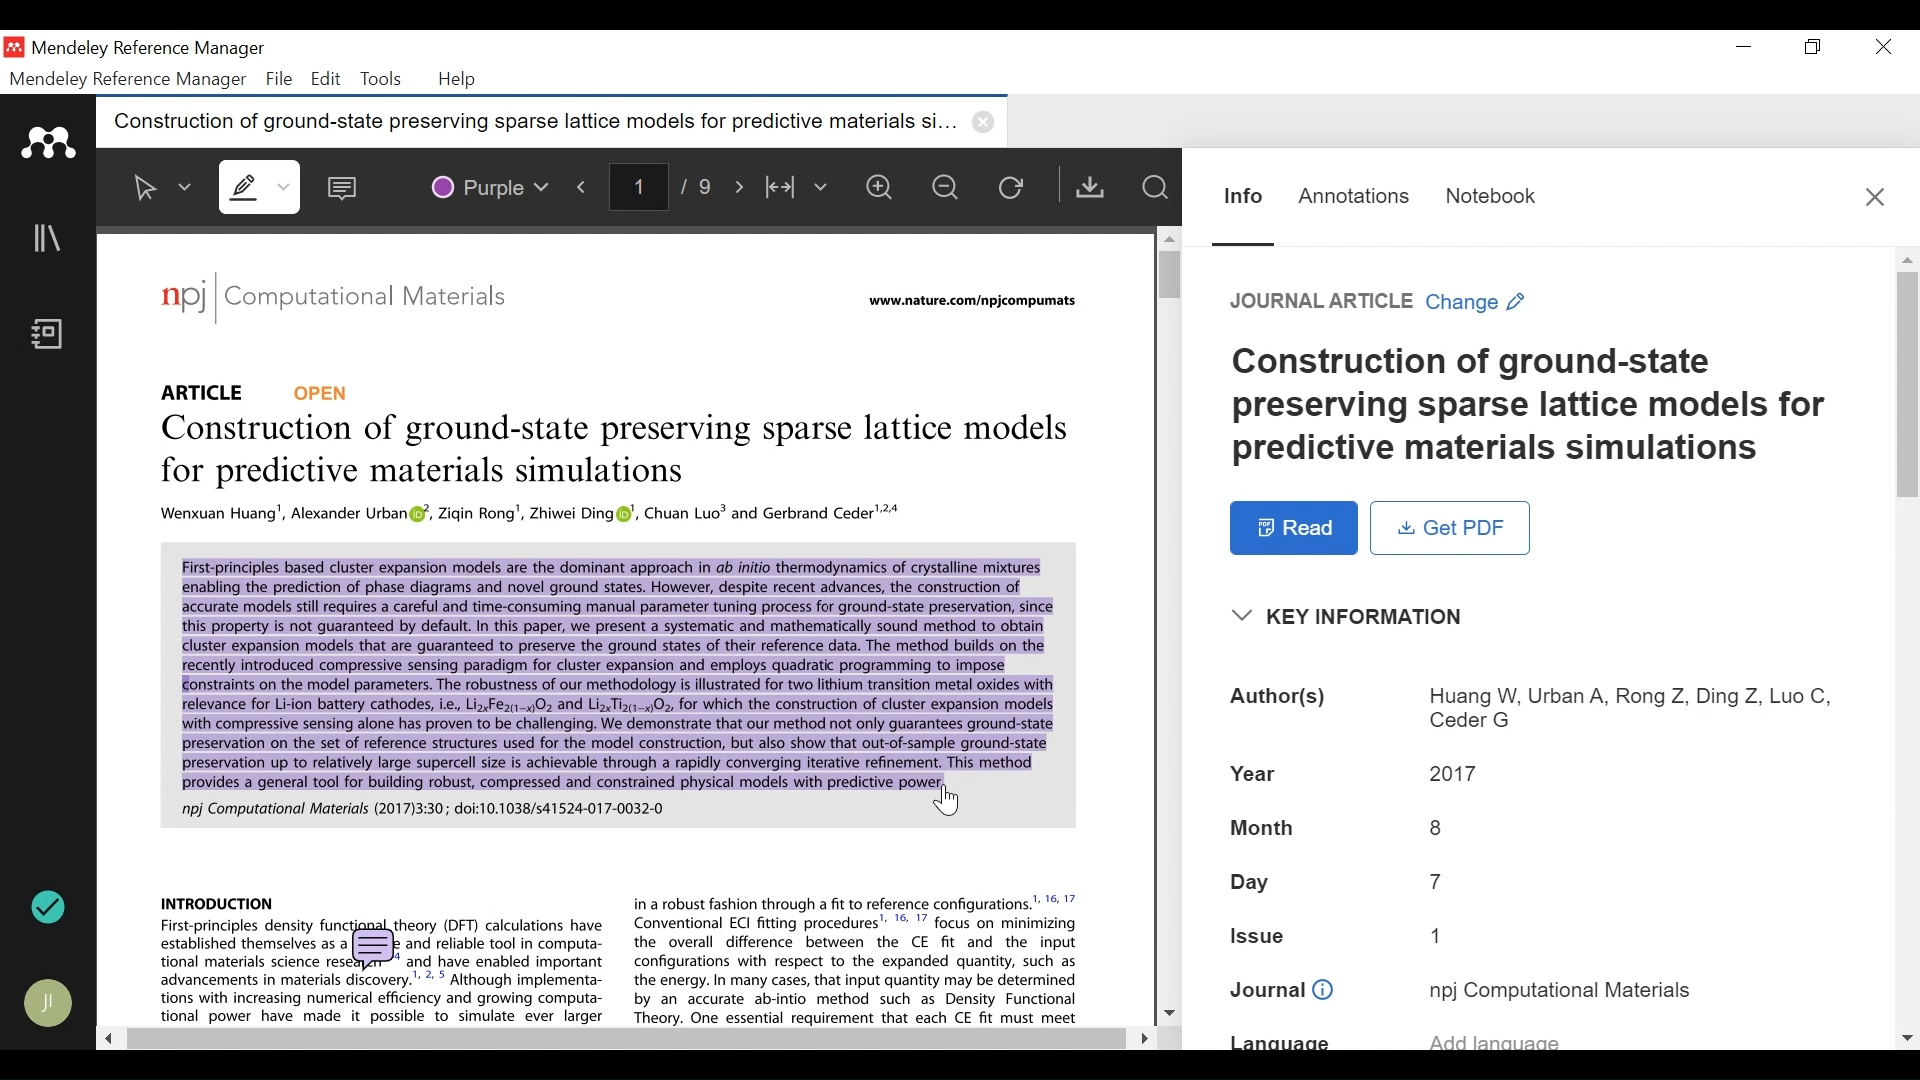  What do you see at coordinates (1744, 47) in the screenshot?
I see `minimize` at bounding box center [1744, 47].